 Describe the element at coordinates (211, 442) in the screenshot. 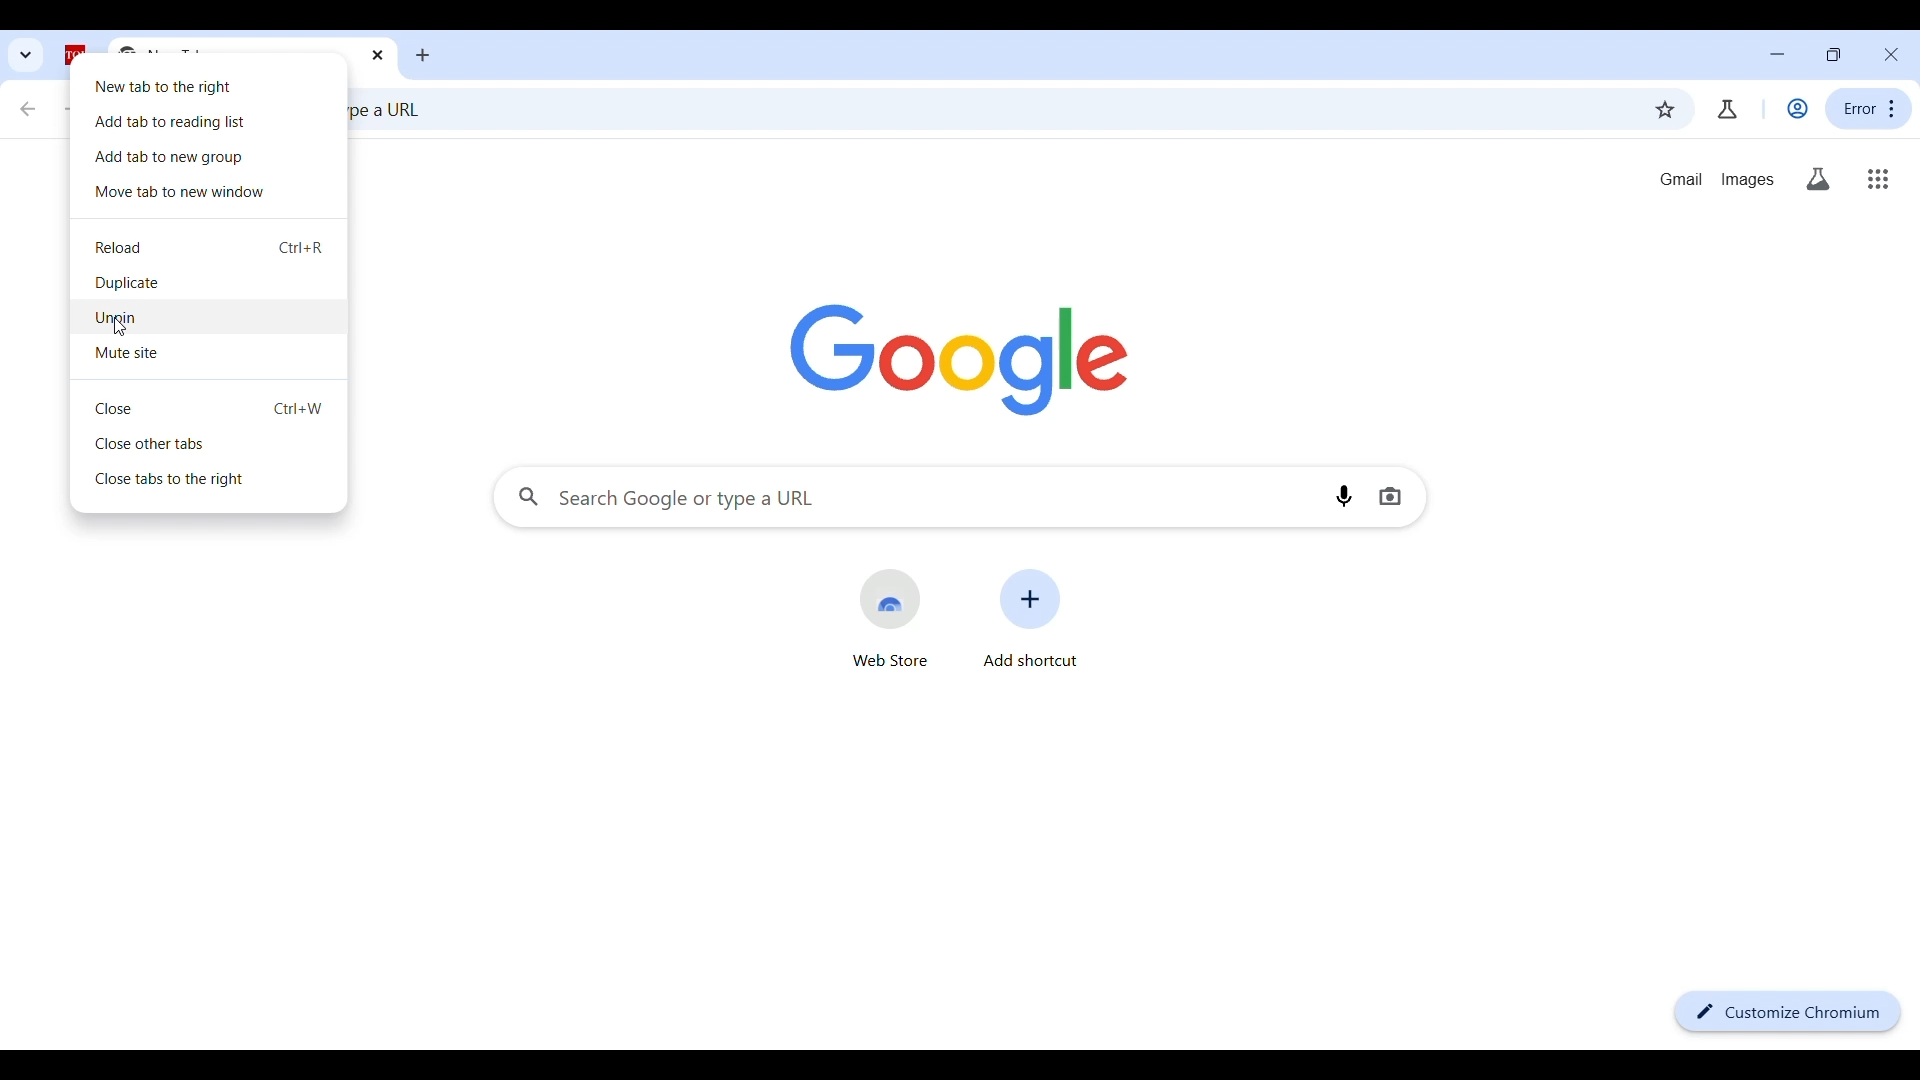

I see `Close other tabs` at that location.